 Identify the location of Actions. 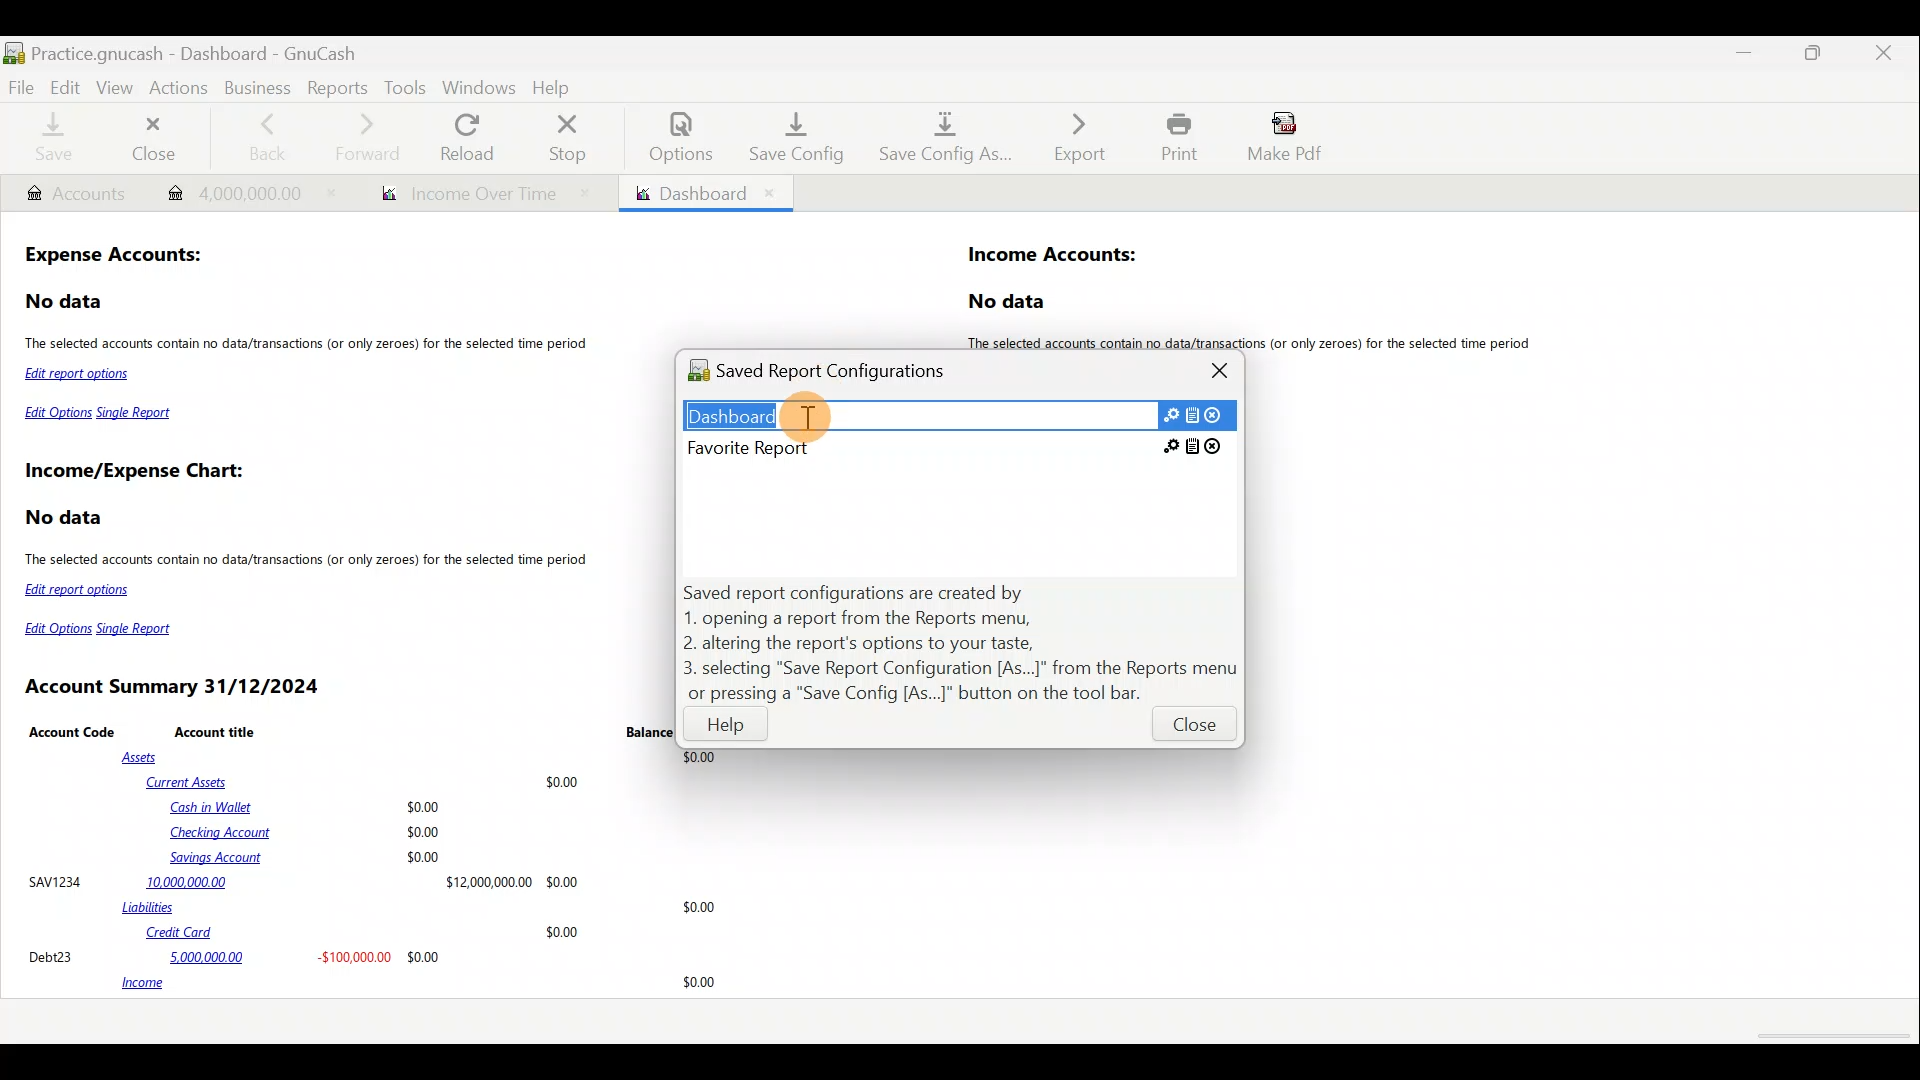
(183, 93).